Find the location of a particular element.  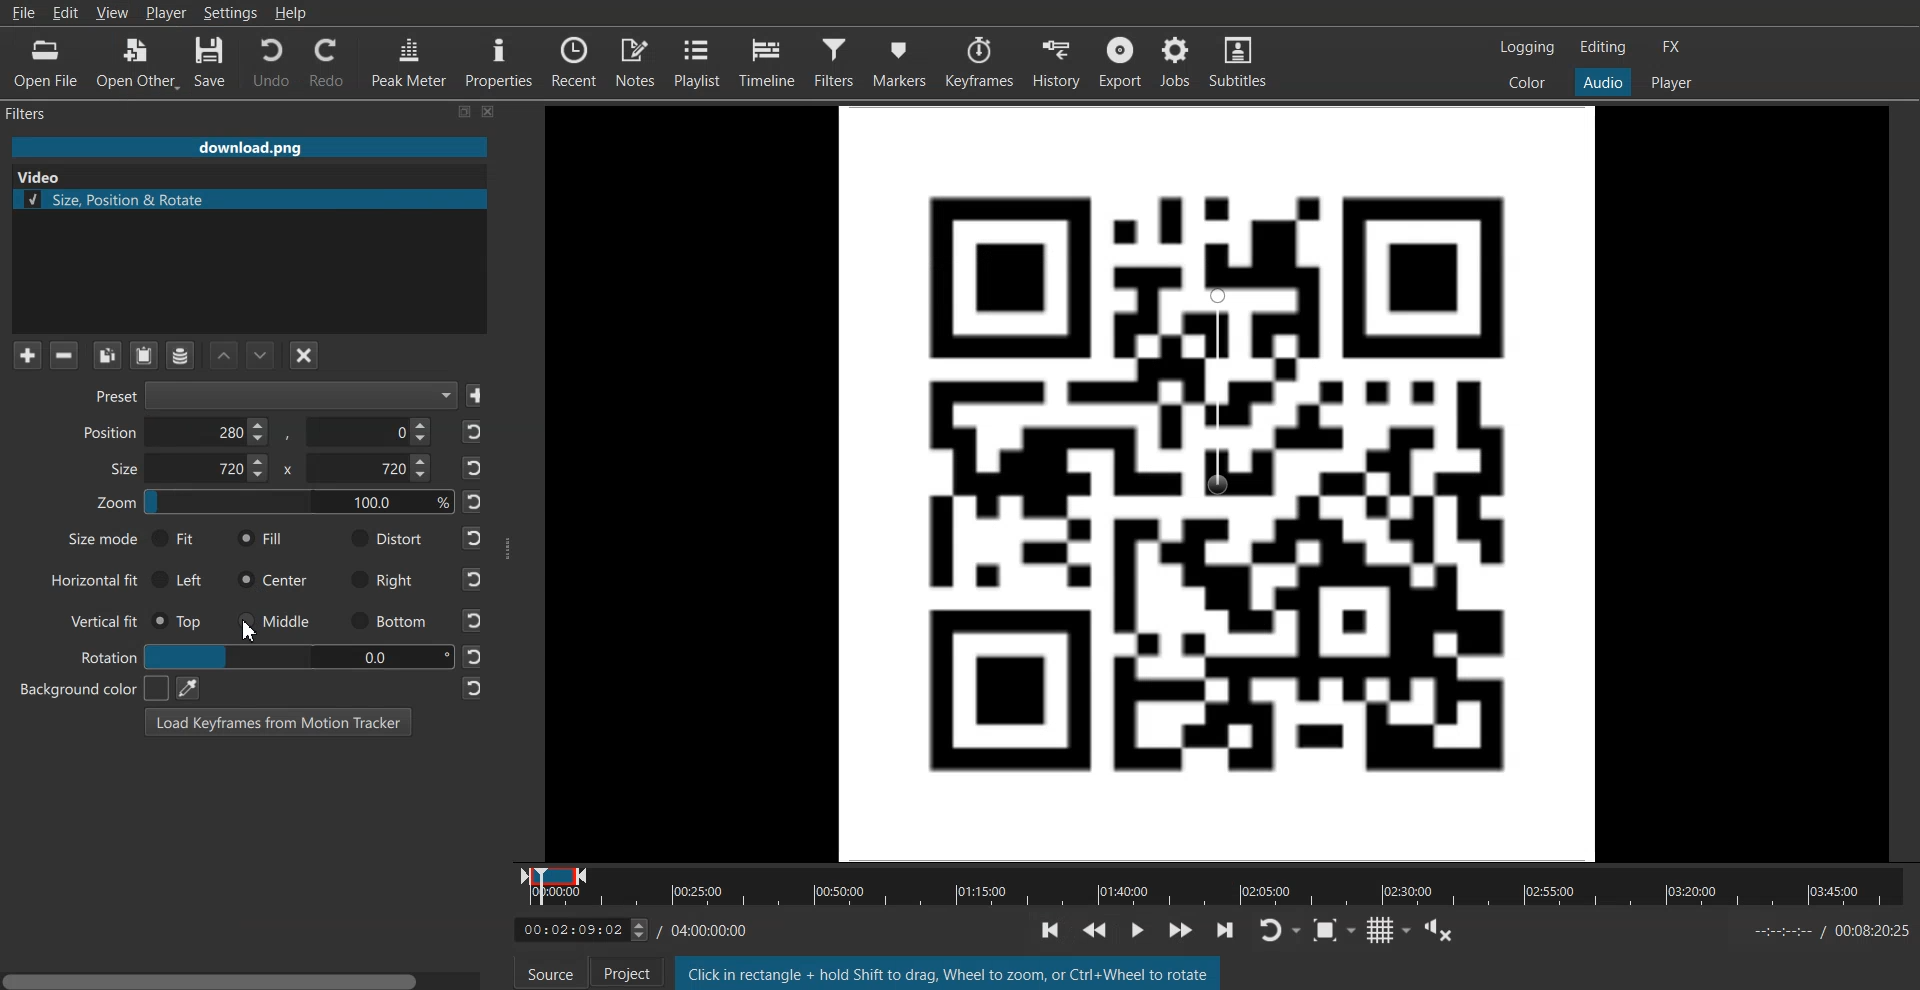

Text 2 is located at coordinates (37, 177).